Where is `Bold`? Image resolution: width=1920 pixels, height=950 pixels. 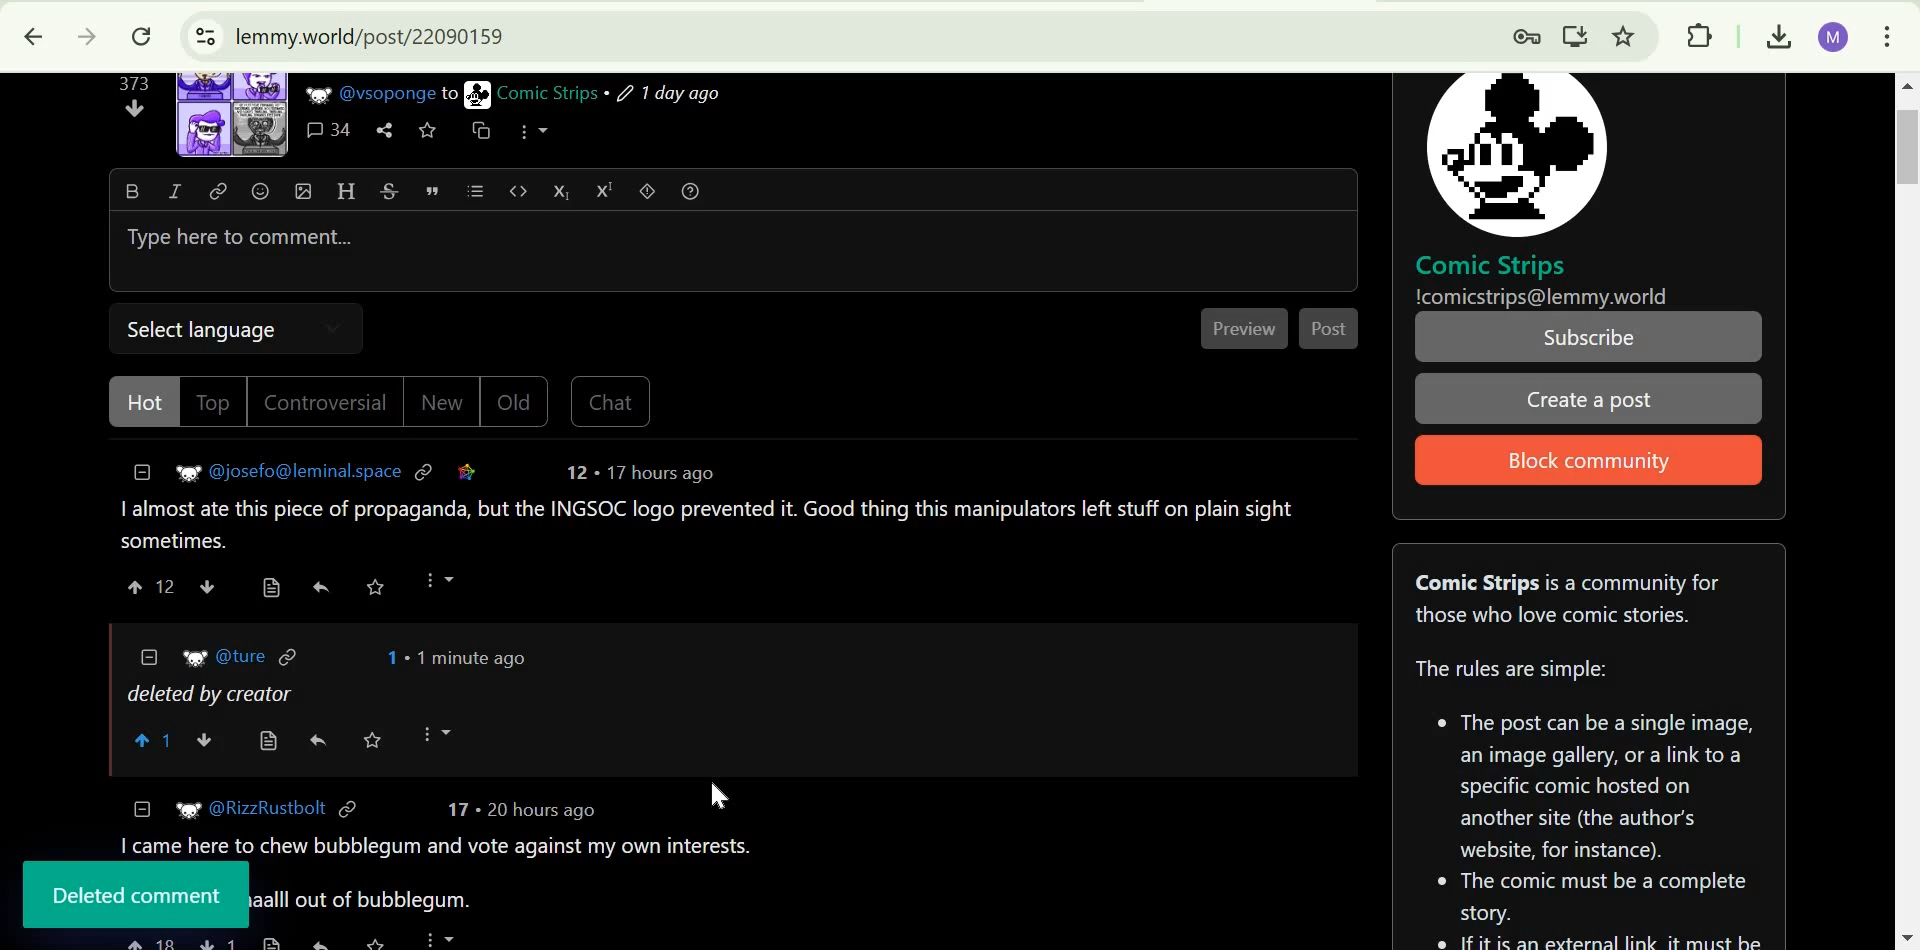
Bold is located at coordinates (131, 190).